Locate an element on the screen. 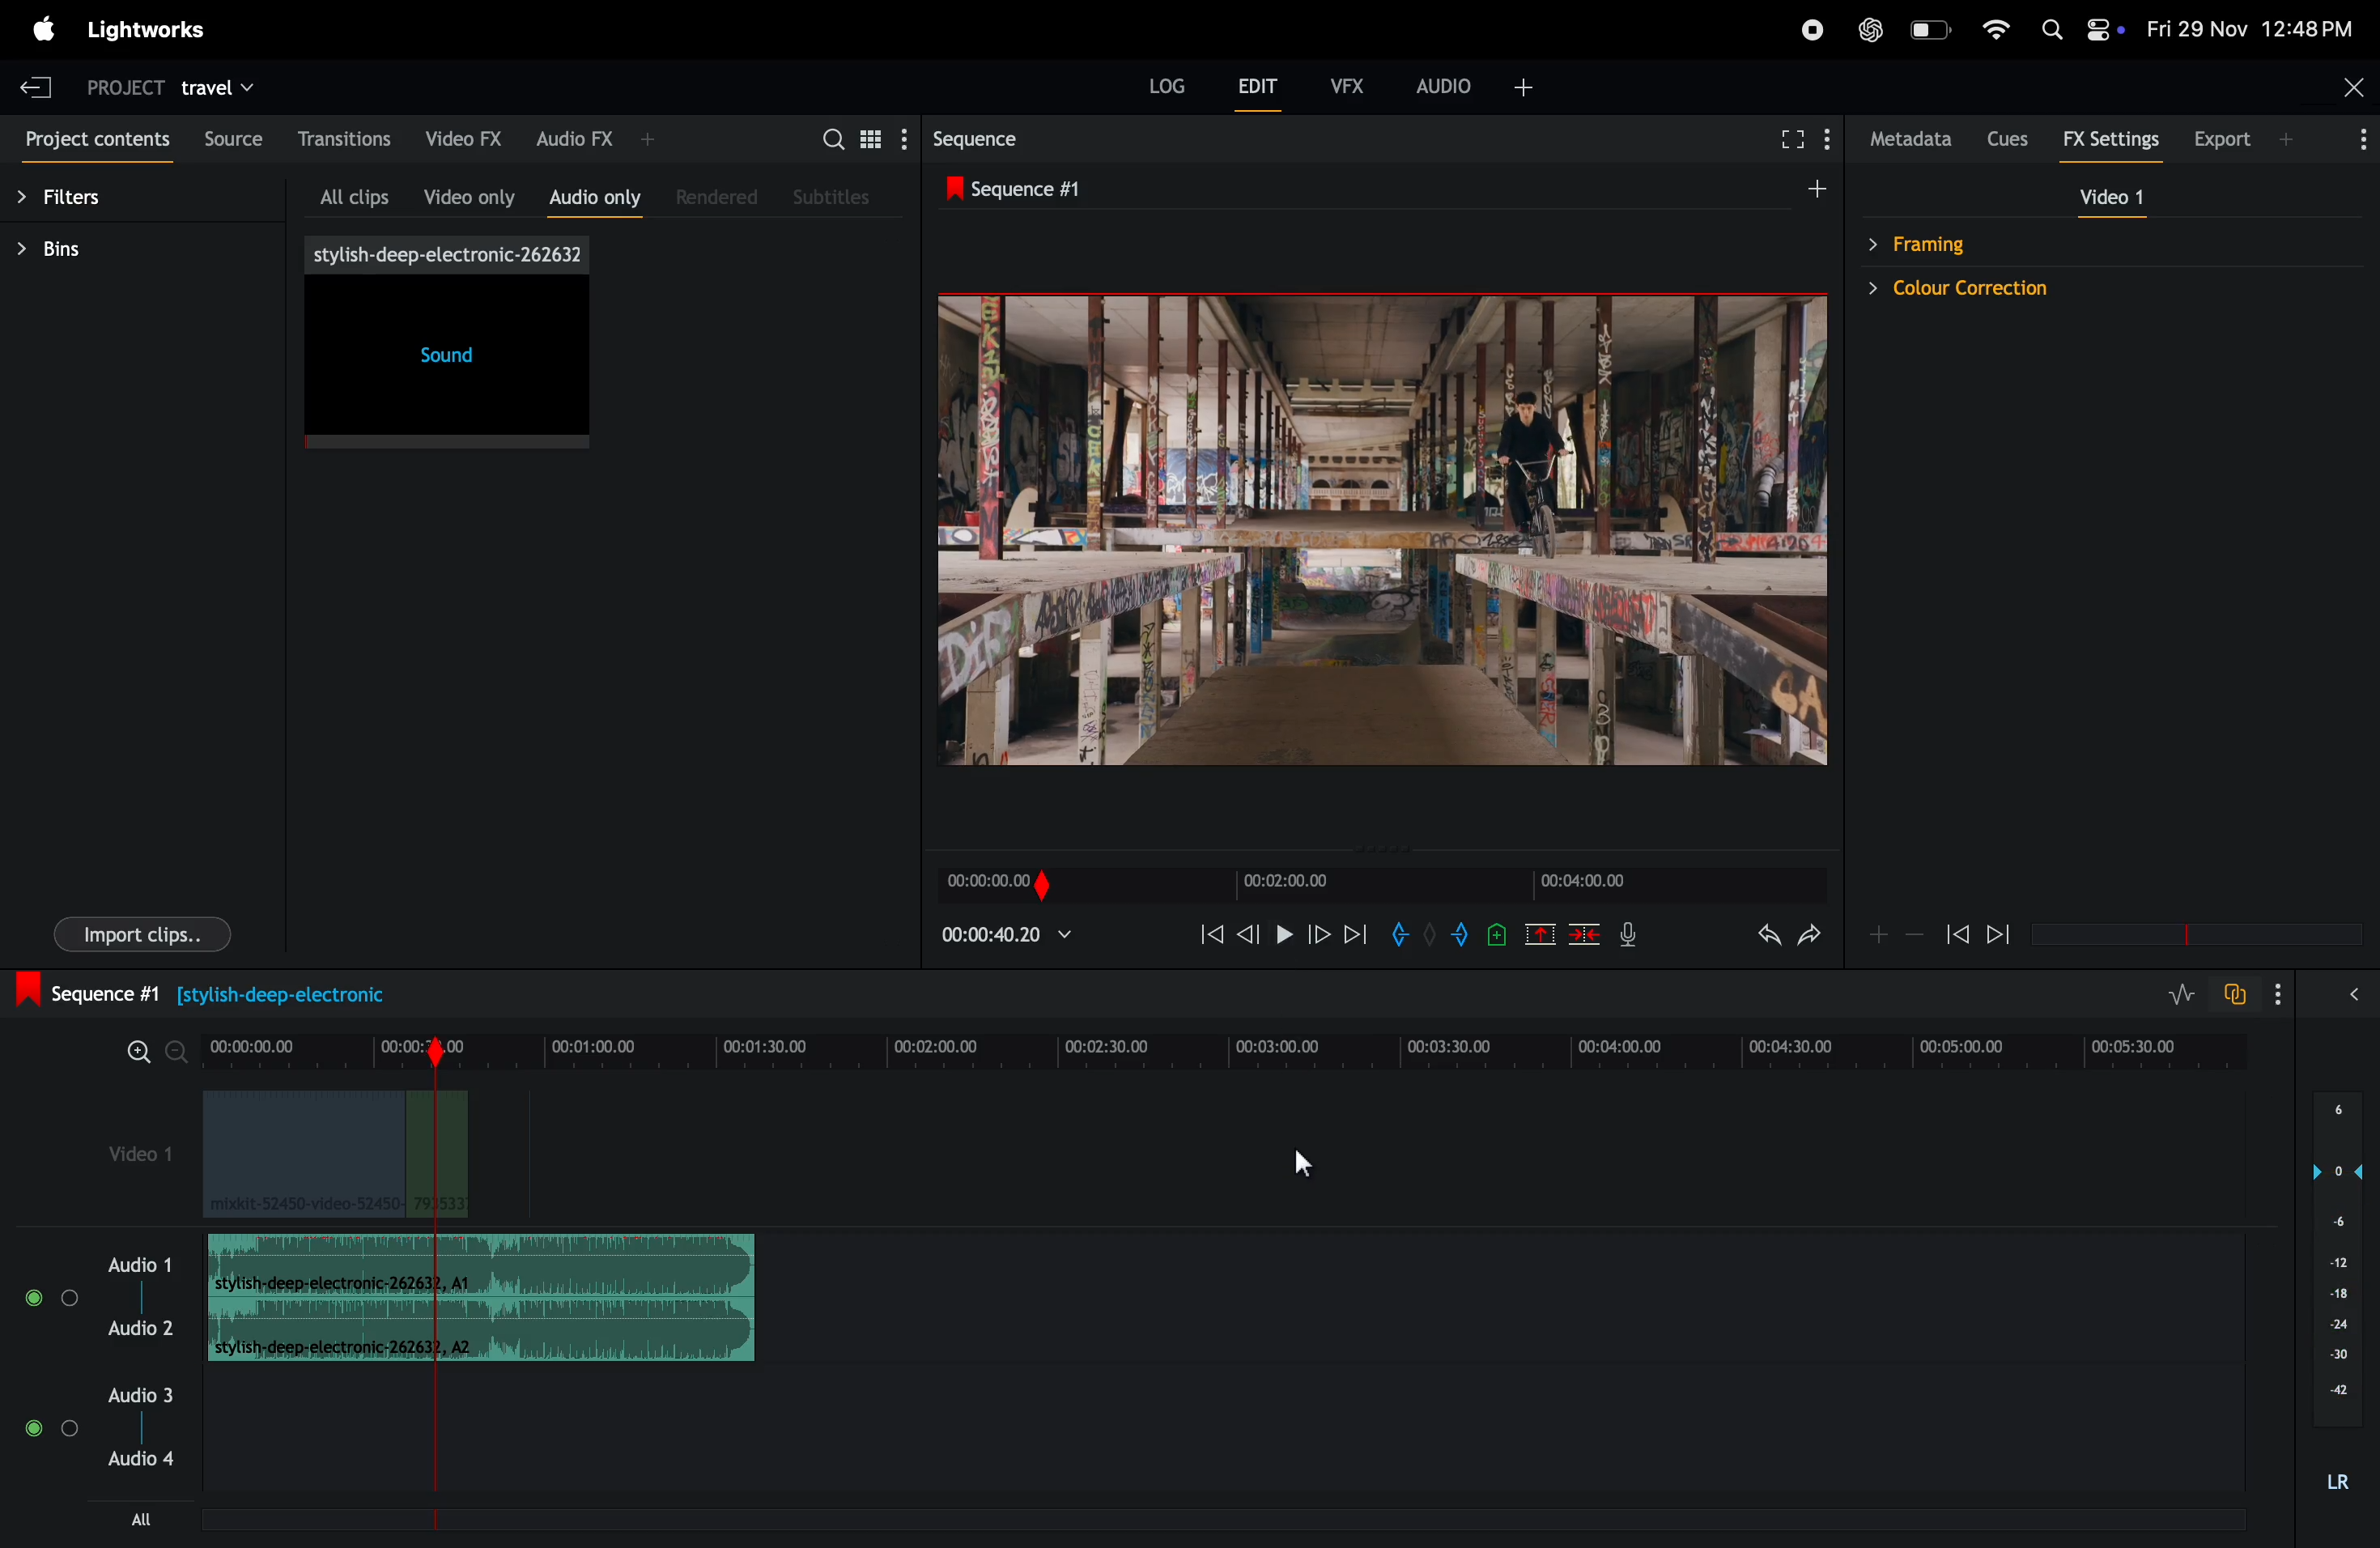  edit is located at coordinates (1259, 90).